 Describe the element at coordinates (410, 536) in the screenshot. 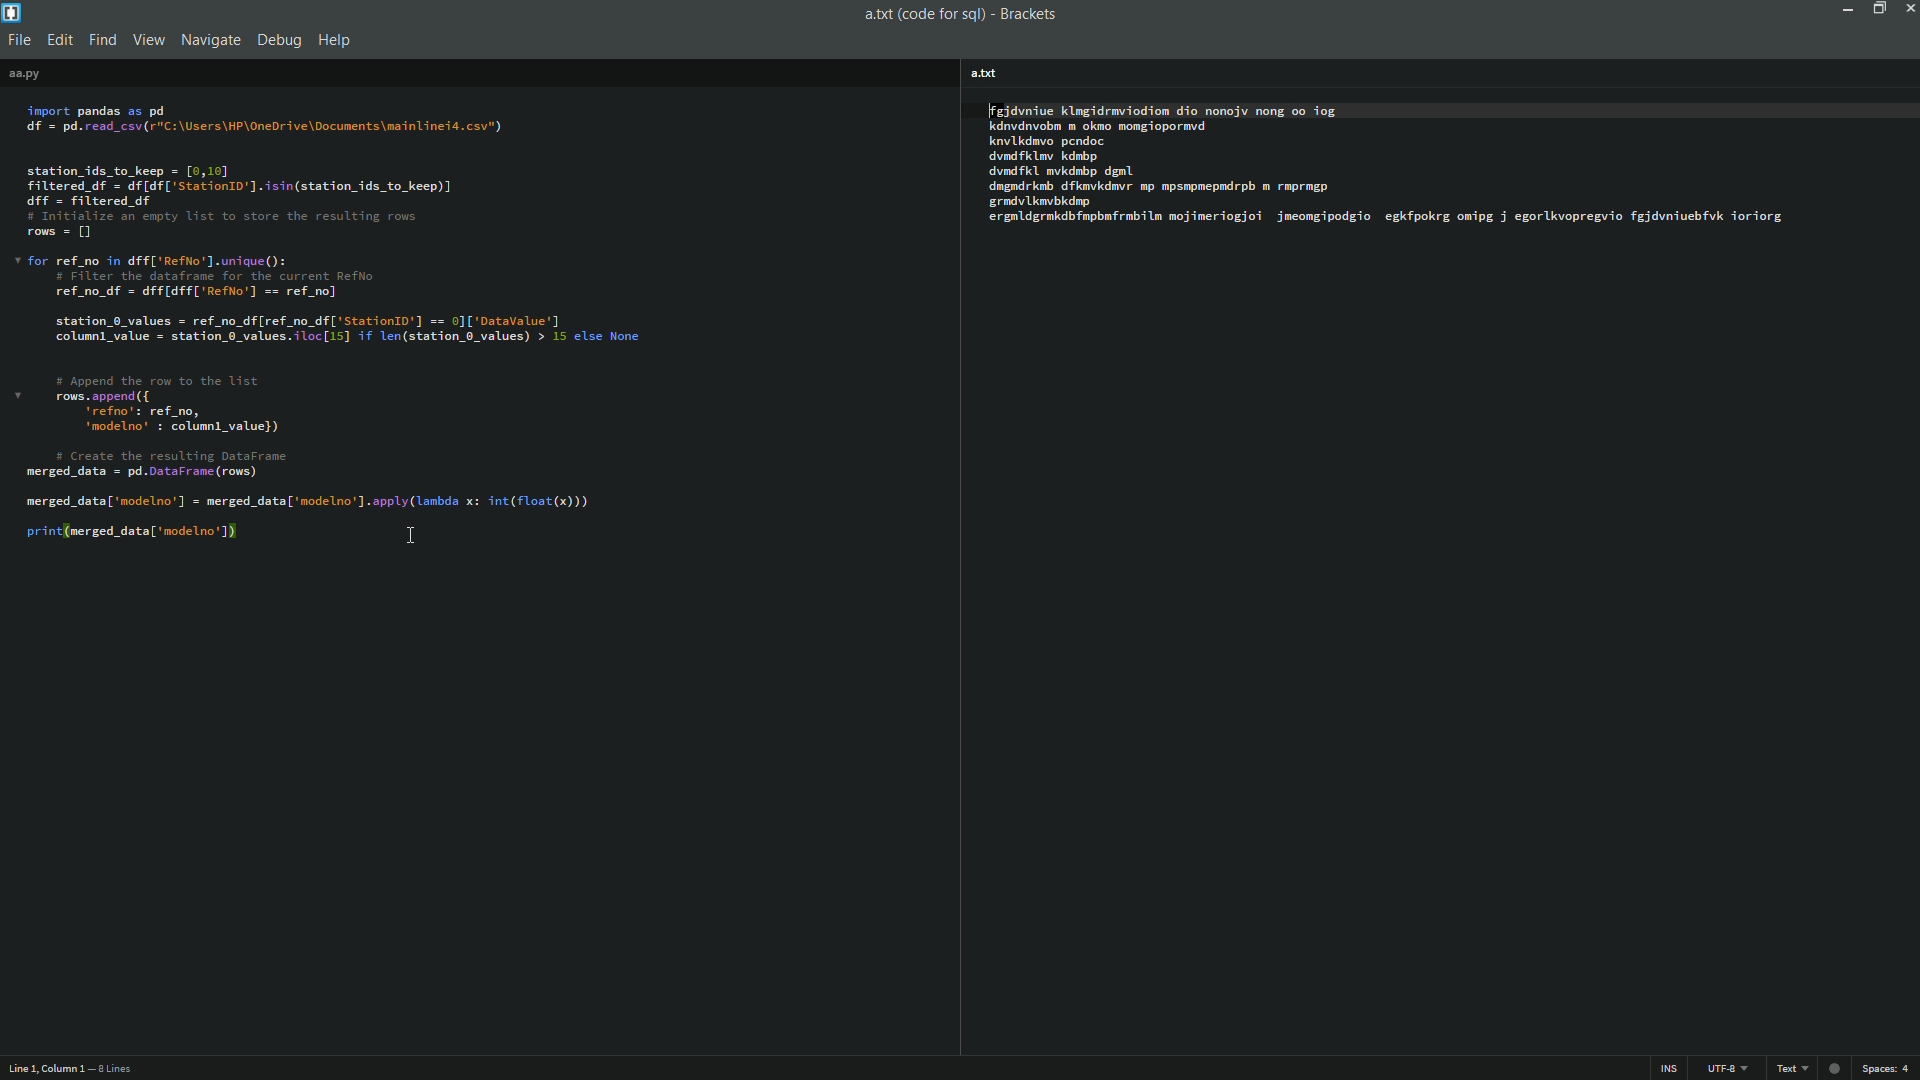

I see `cursor` at that location.